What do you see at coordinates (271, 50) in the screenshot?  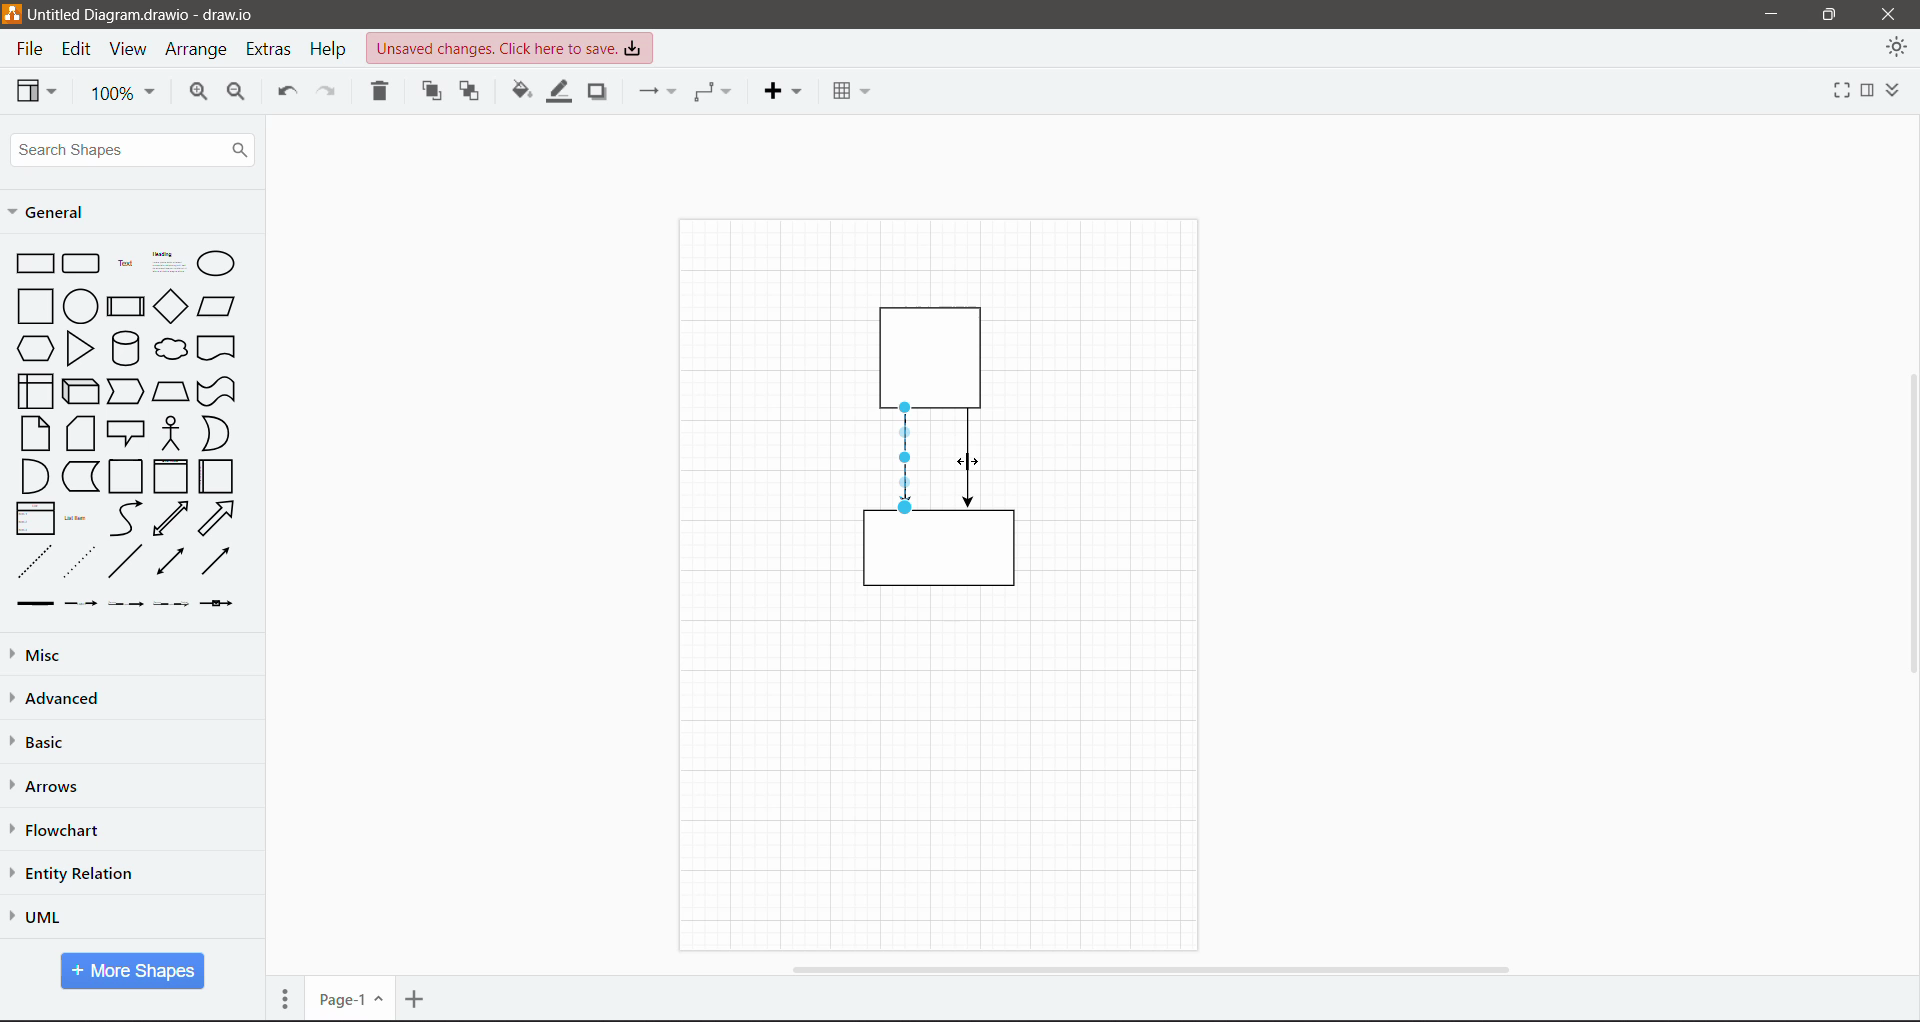 I see `Extras` at bounding box center [271, 50].